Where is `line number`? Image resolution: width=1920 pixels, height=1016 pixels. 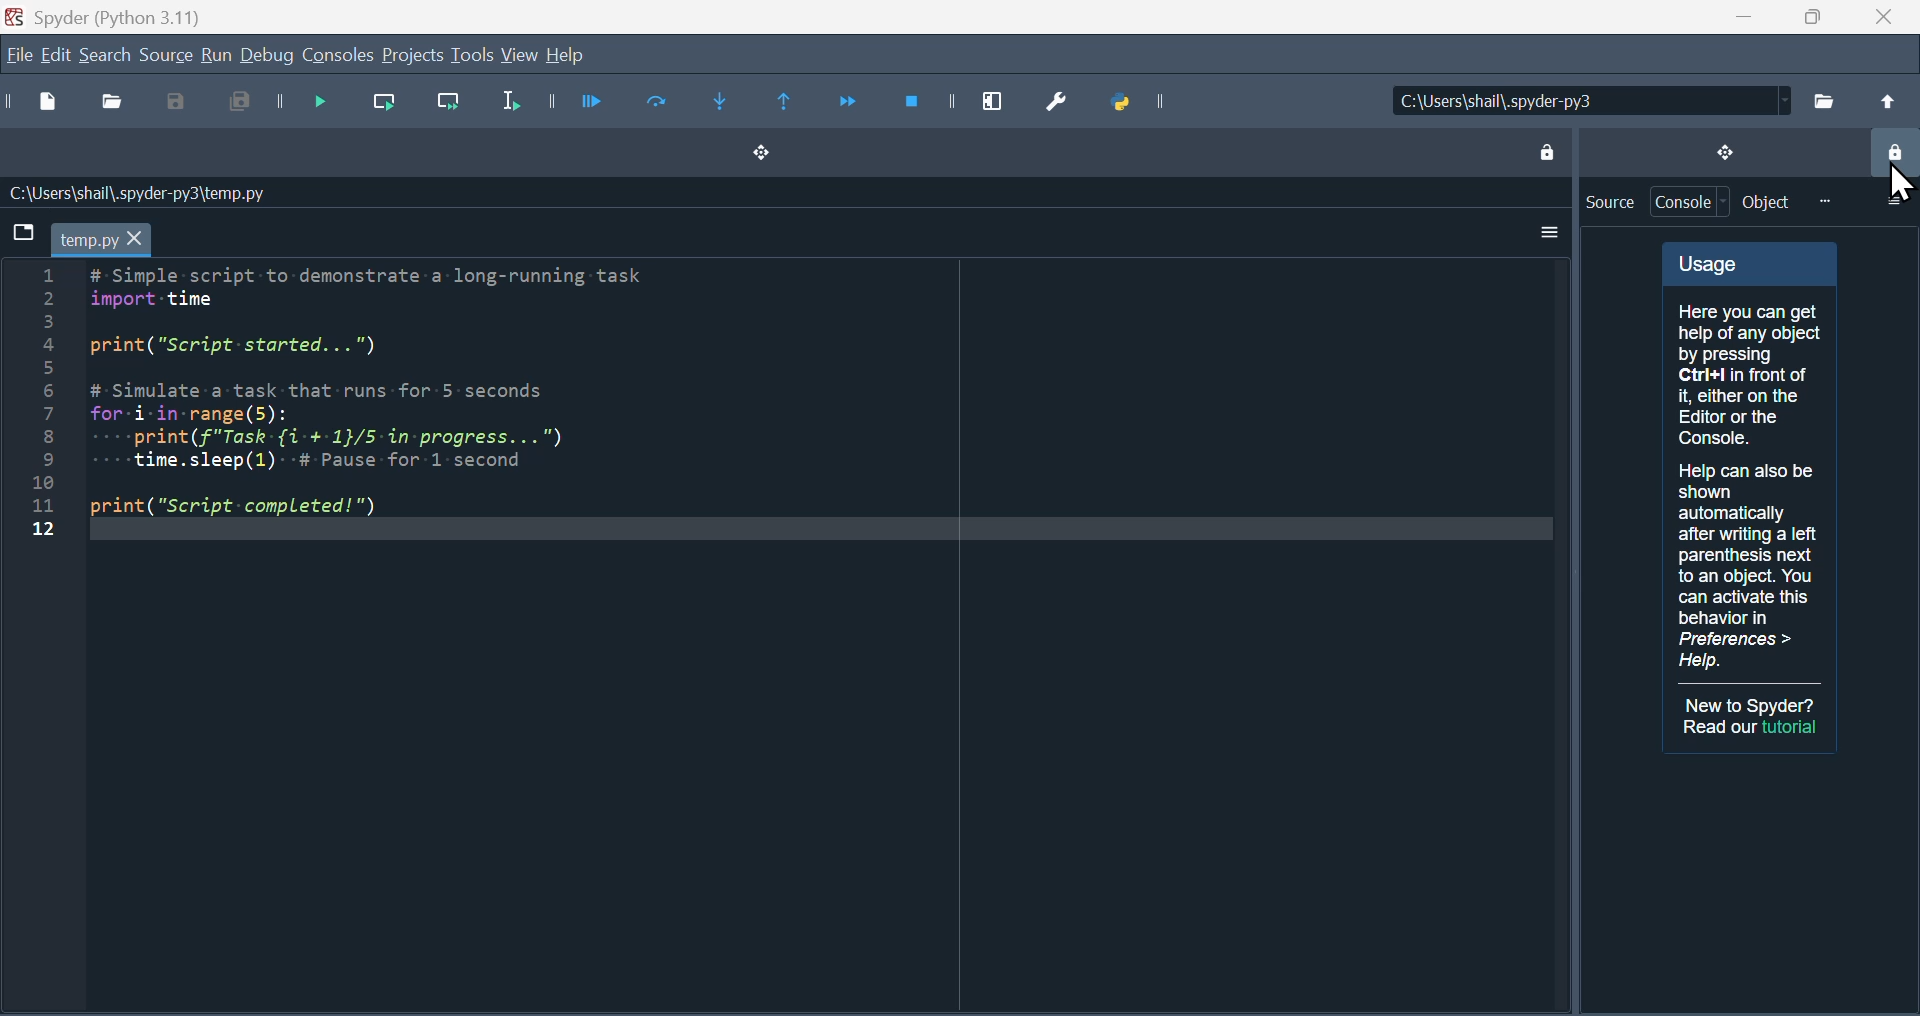 line number is located at coordinates (42, 402).